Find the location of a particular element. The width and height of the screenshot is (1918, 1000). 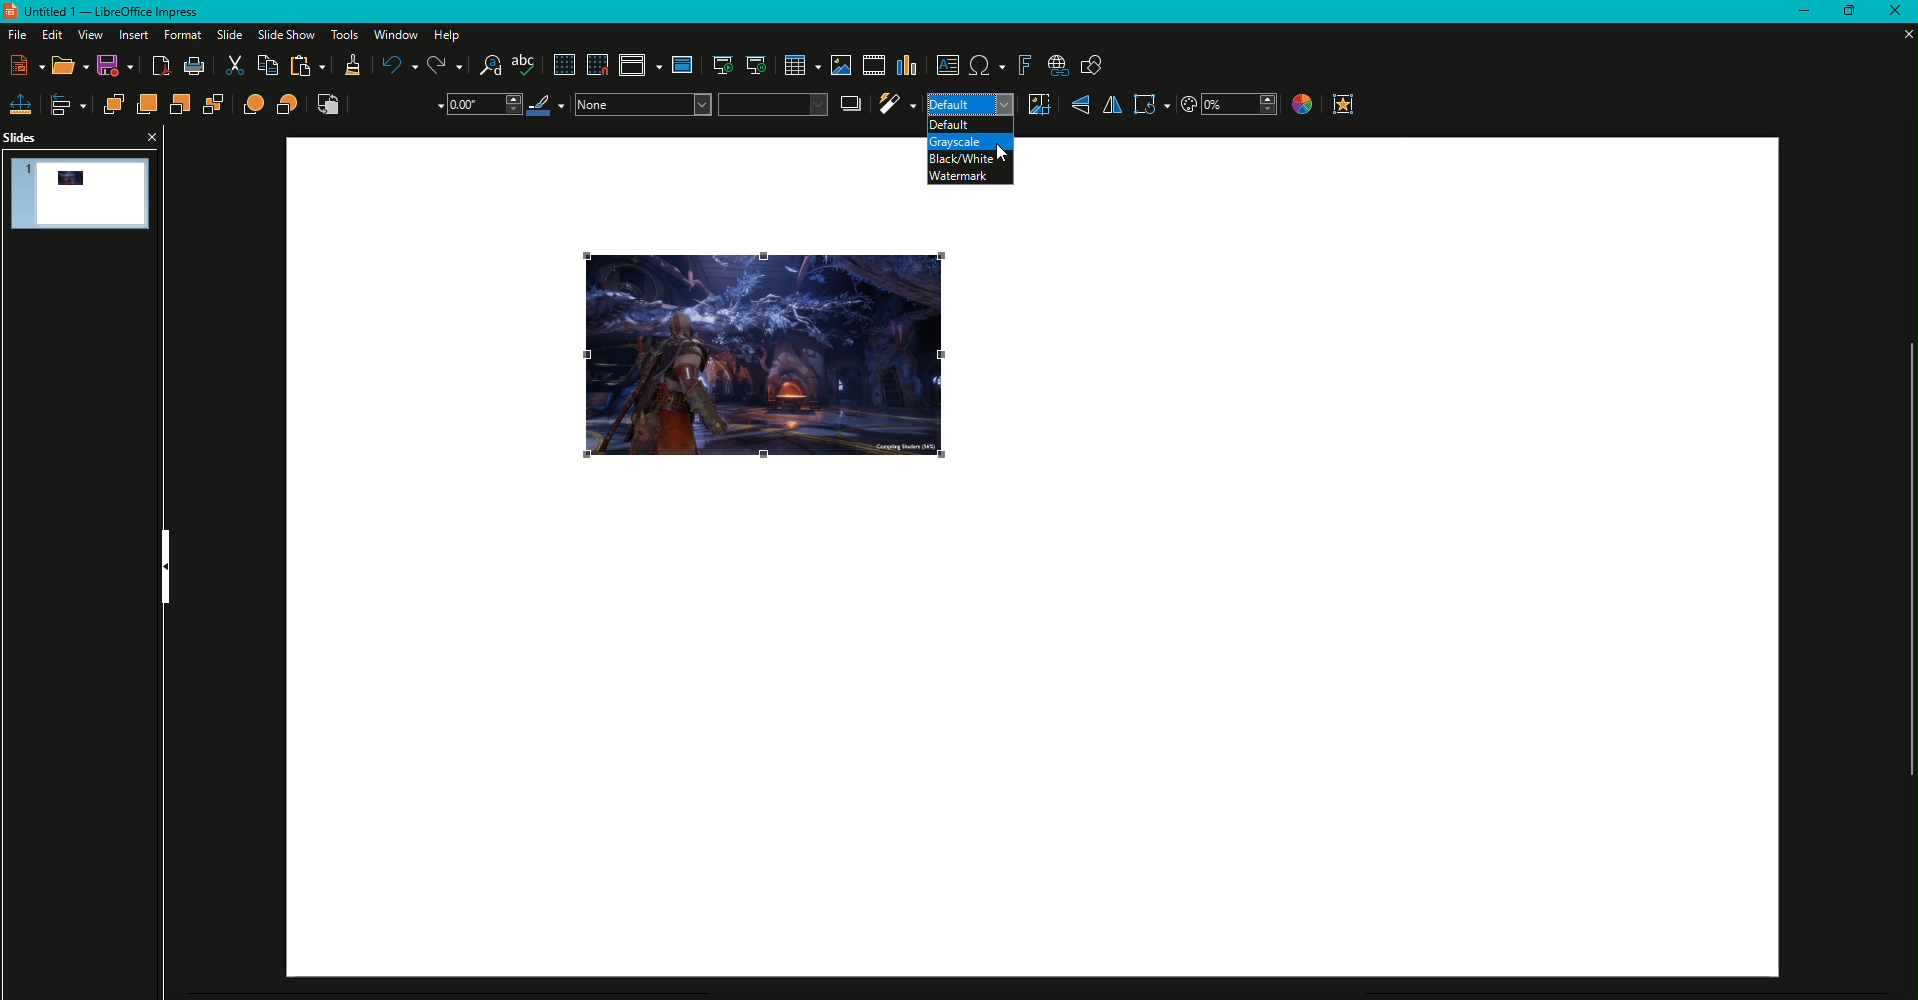

Help is located at coordinates (451, 35).